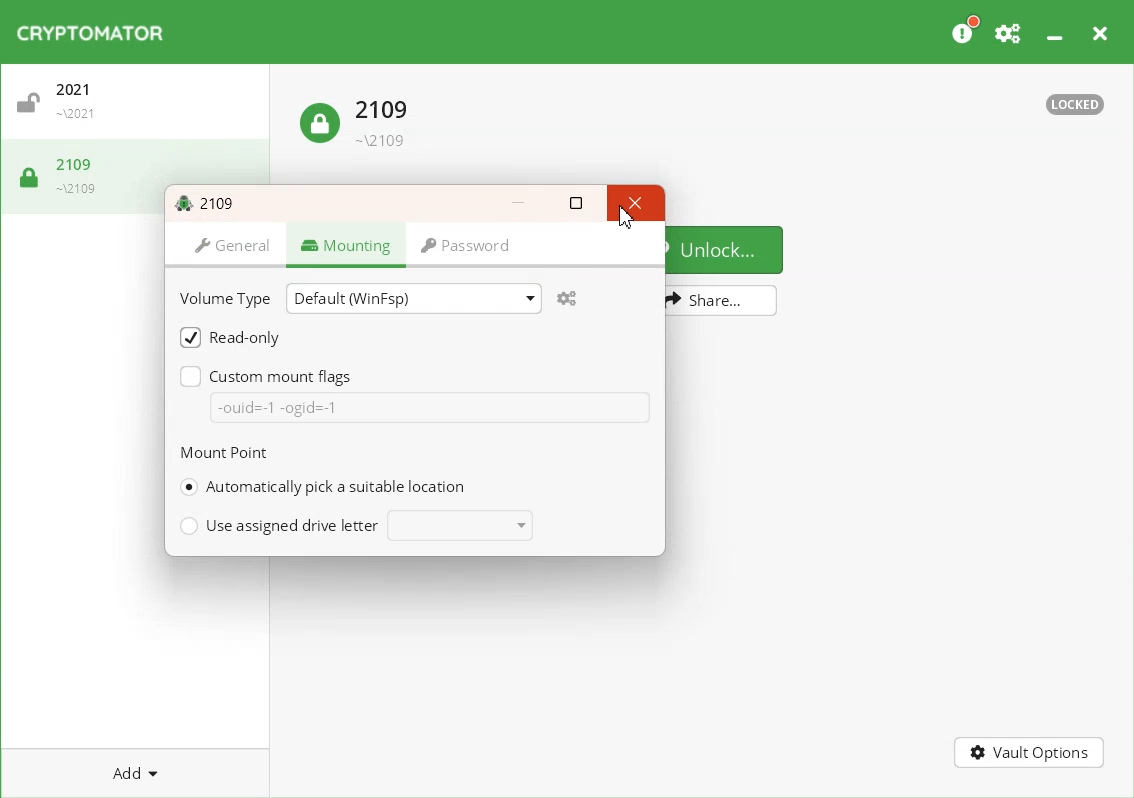  I want to click on Mounting selected, so click(346, 247).